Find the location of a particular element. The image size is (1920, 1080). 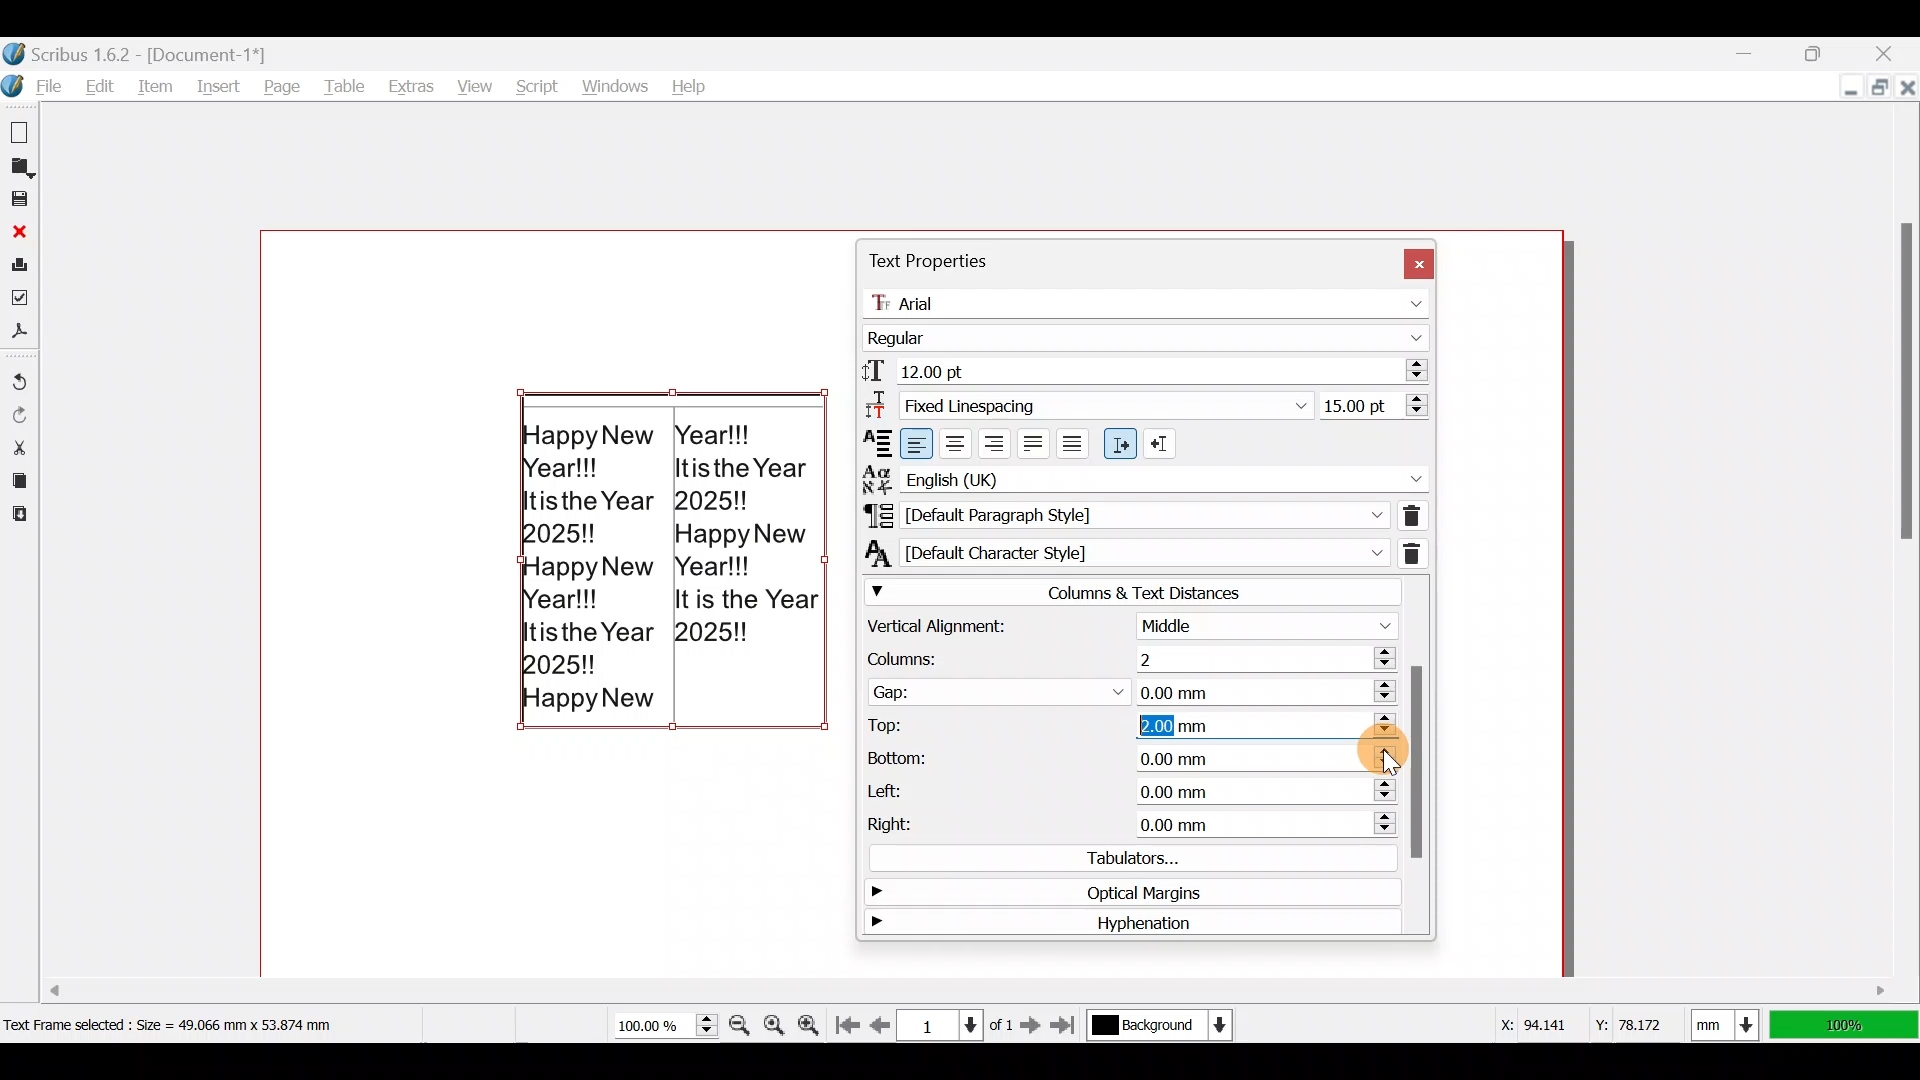

Line spacing is located at coordinates (1374, 404).